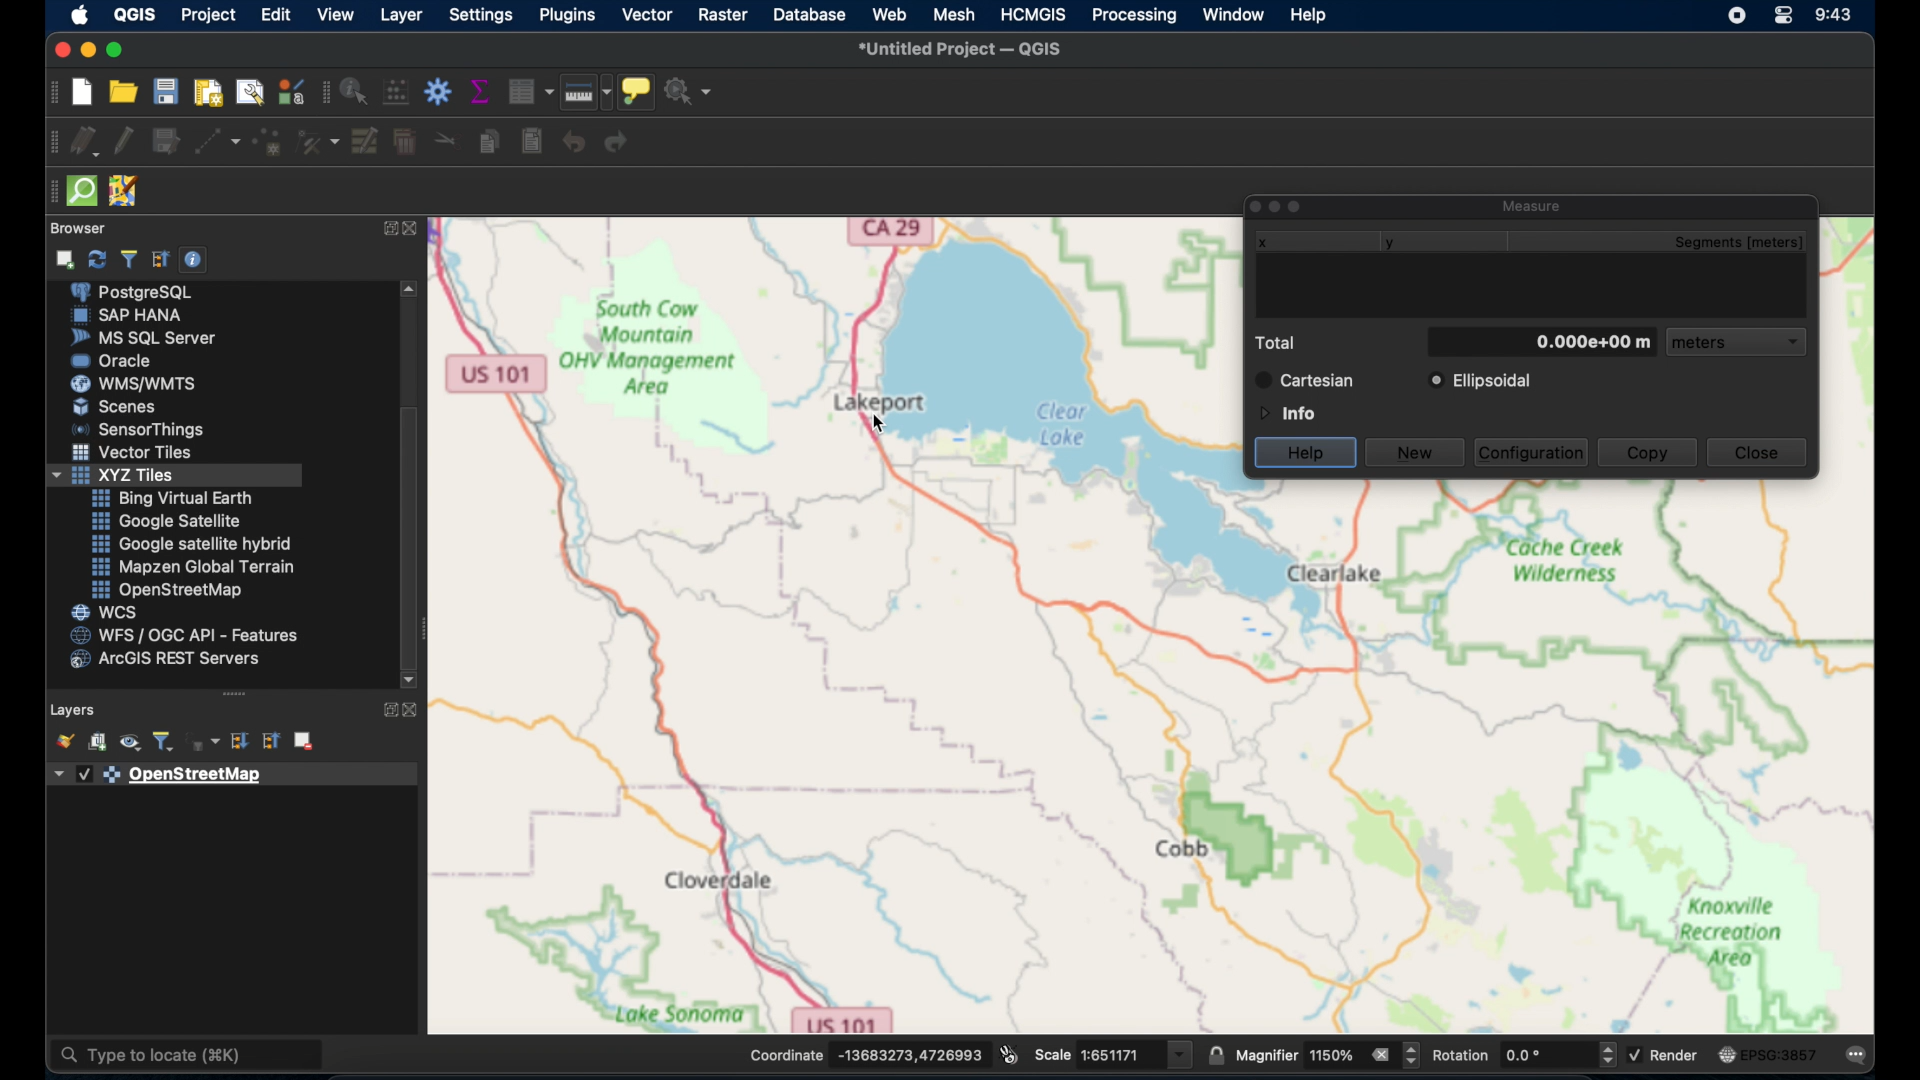  Describe the element at coordinates (1329, 1056) in the screenshot. I see `magnifier` at that location.